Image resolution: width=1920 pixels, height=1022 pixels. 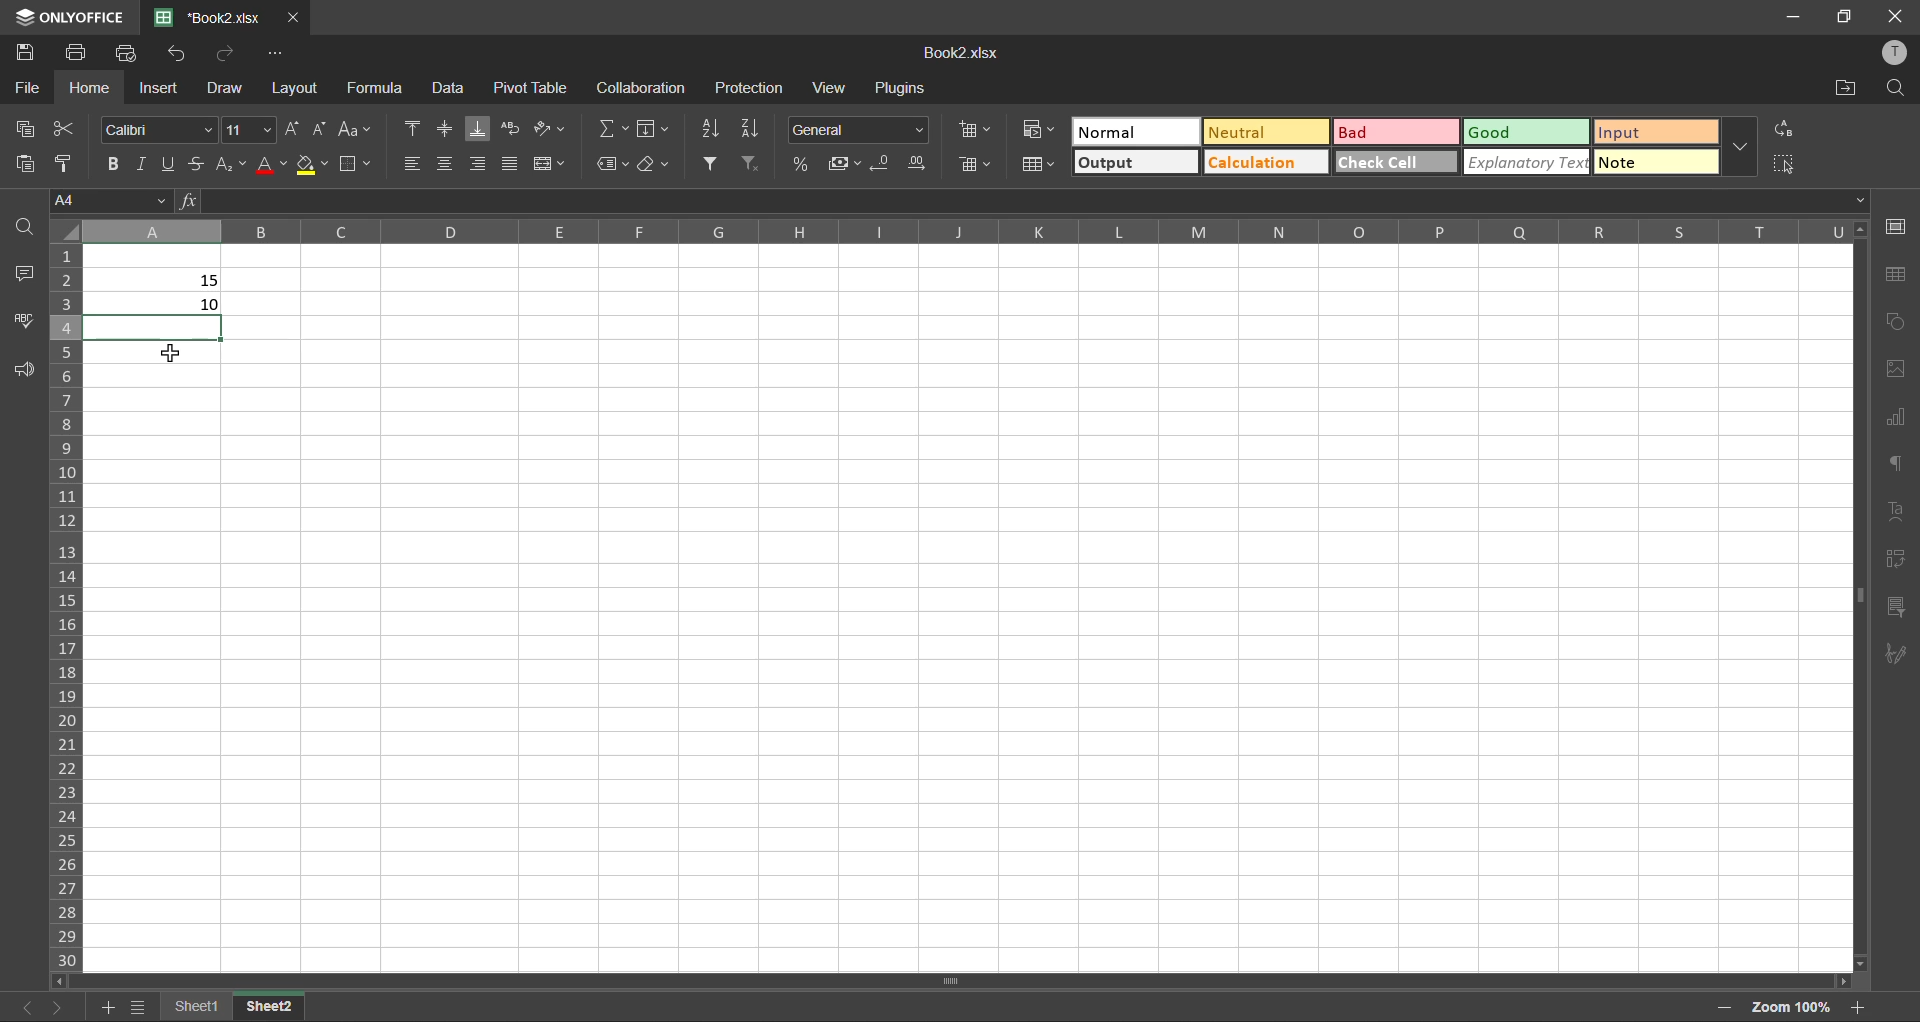 I want to click on 10, so click(x=210, y=305).